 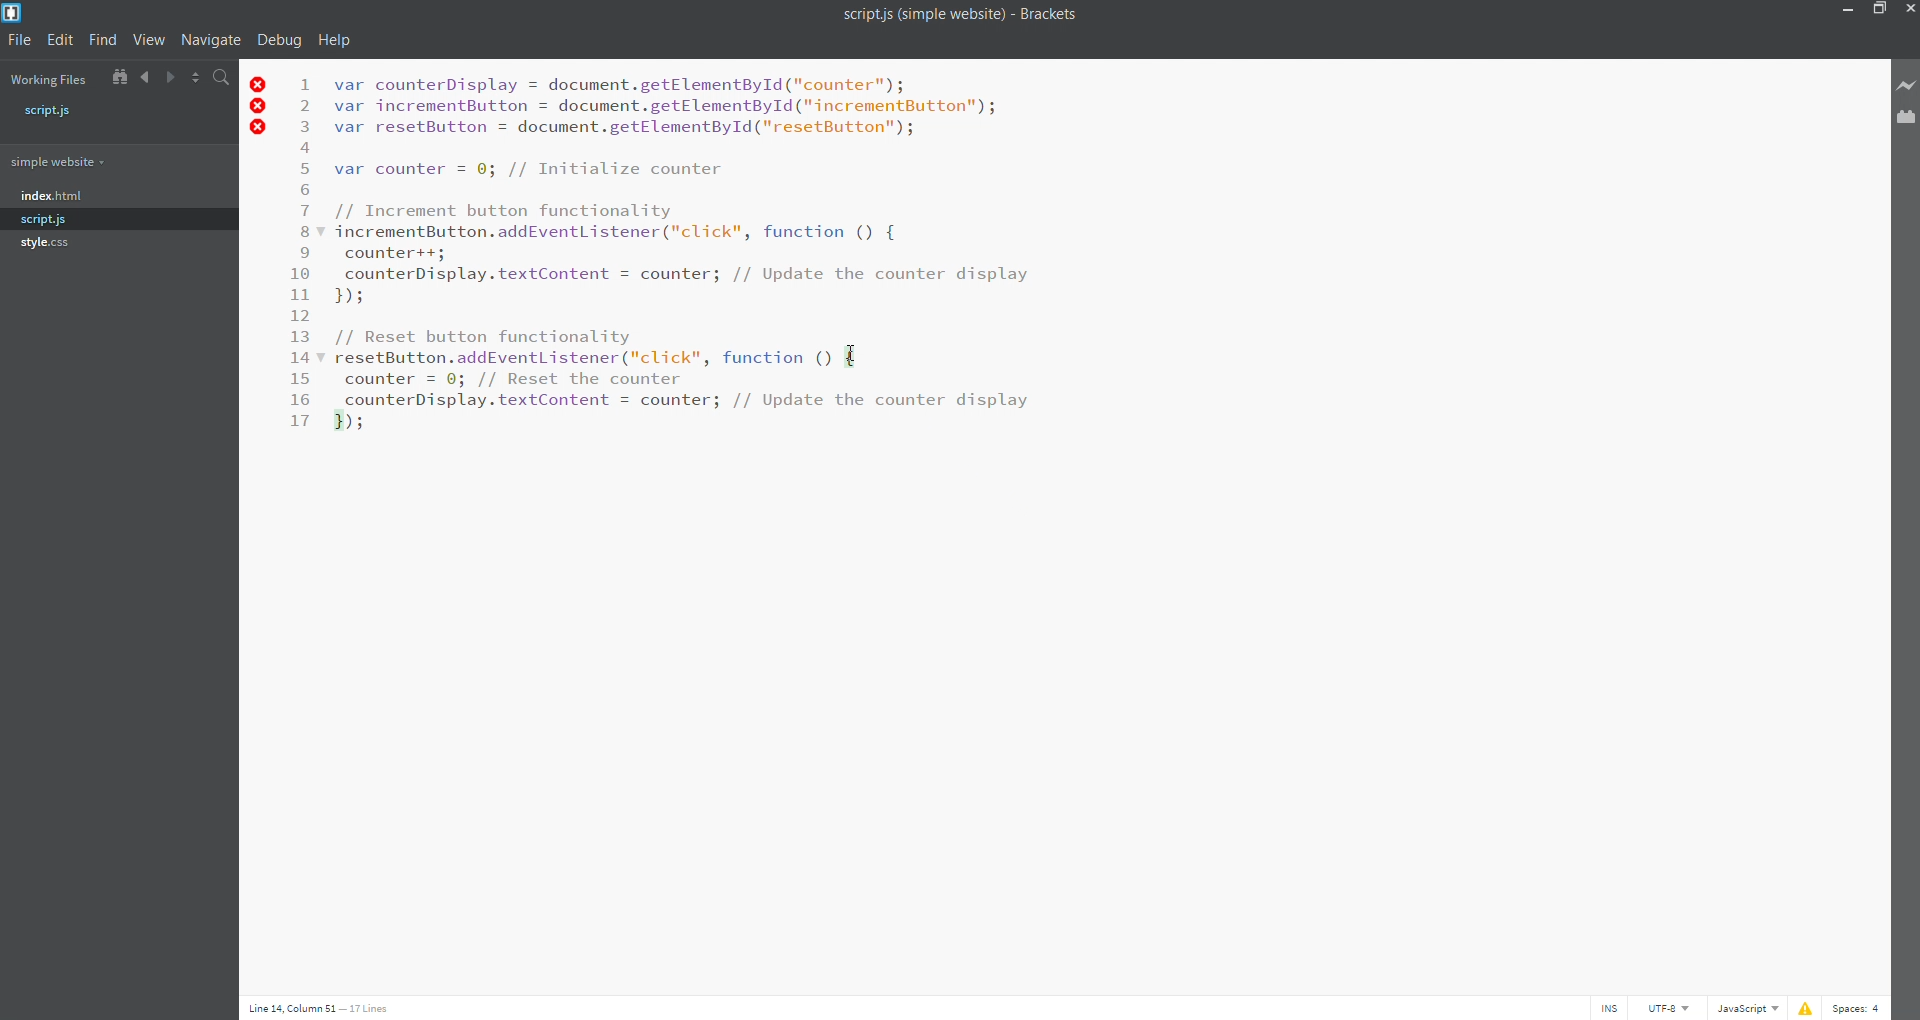 What do you see at coordinates (1879, 9) in the screenshot?
I see `maximize/restore` at bounding box center [1879, 9].